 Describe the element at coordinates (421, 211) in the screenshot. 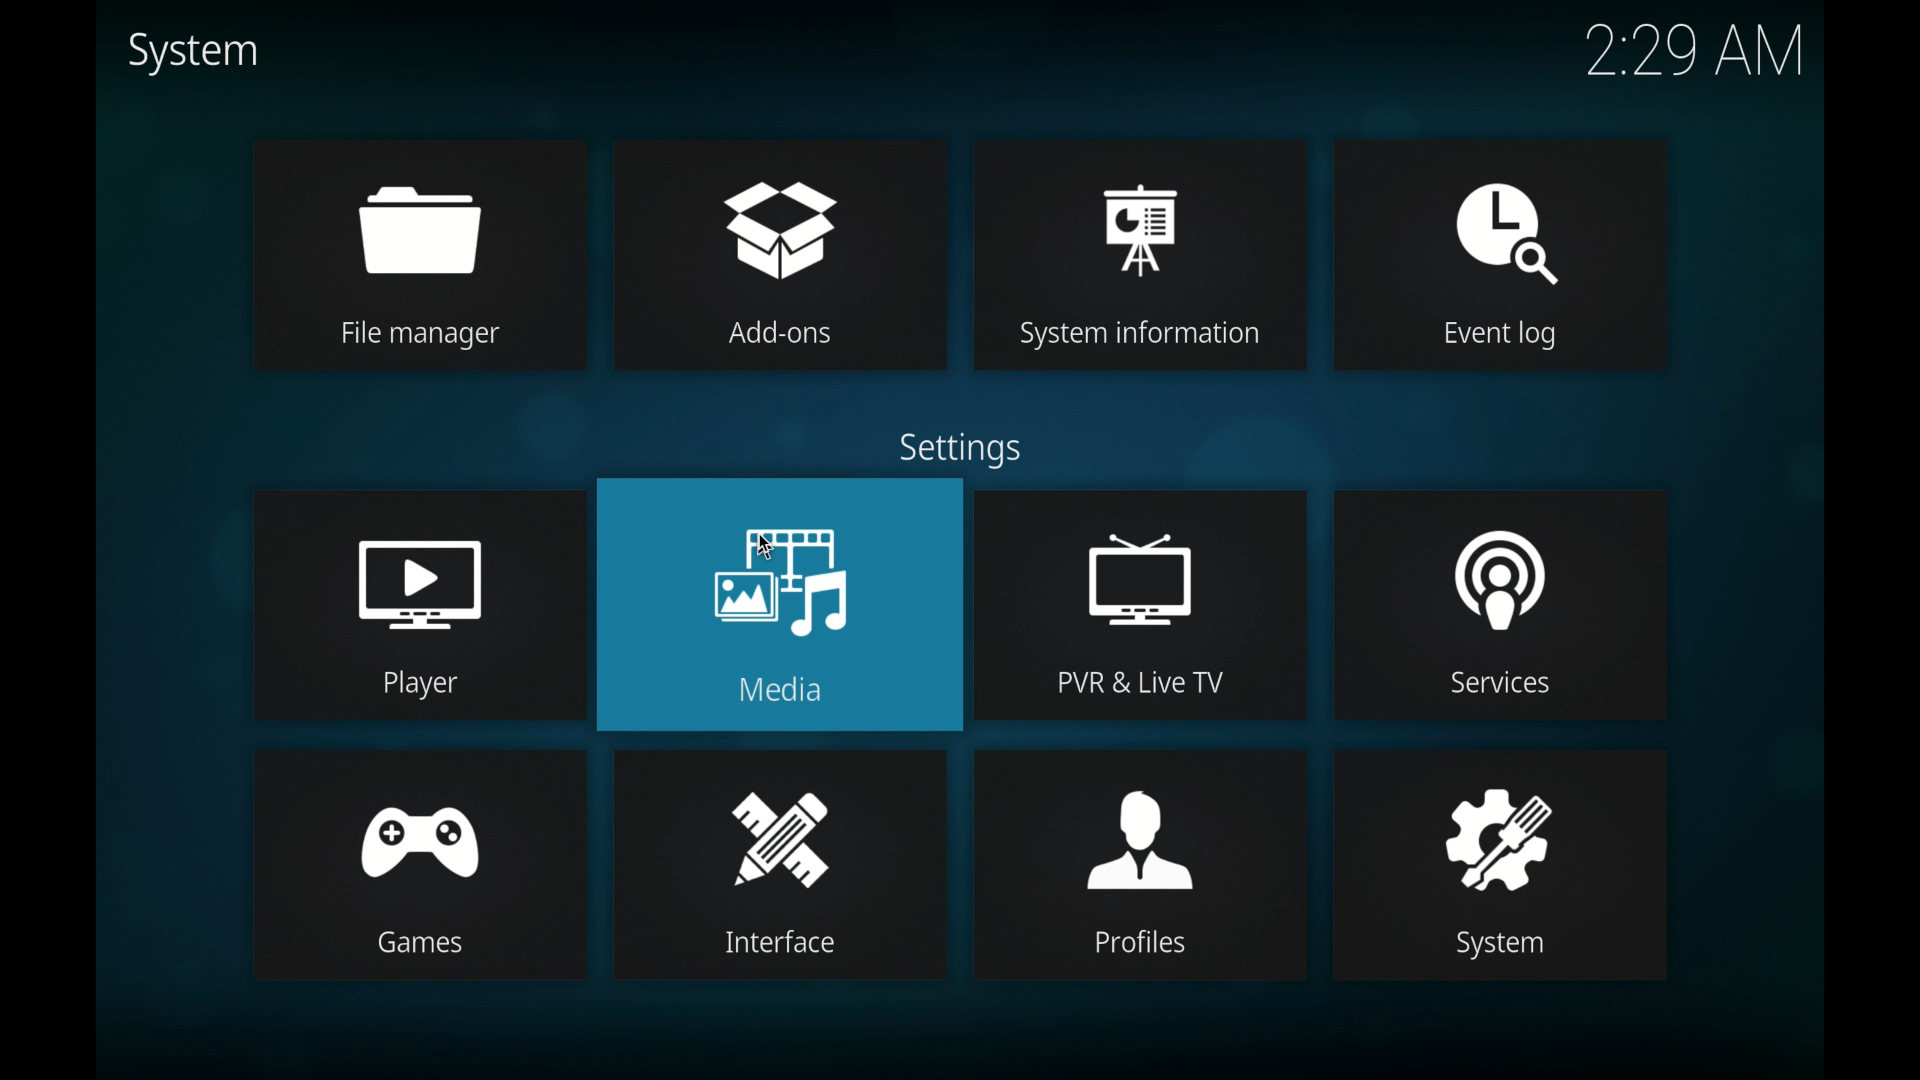

I see `file manager` at that location.